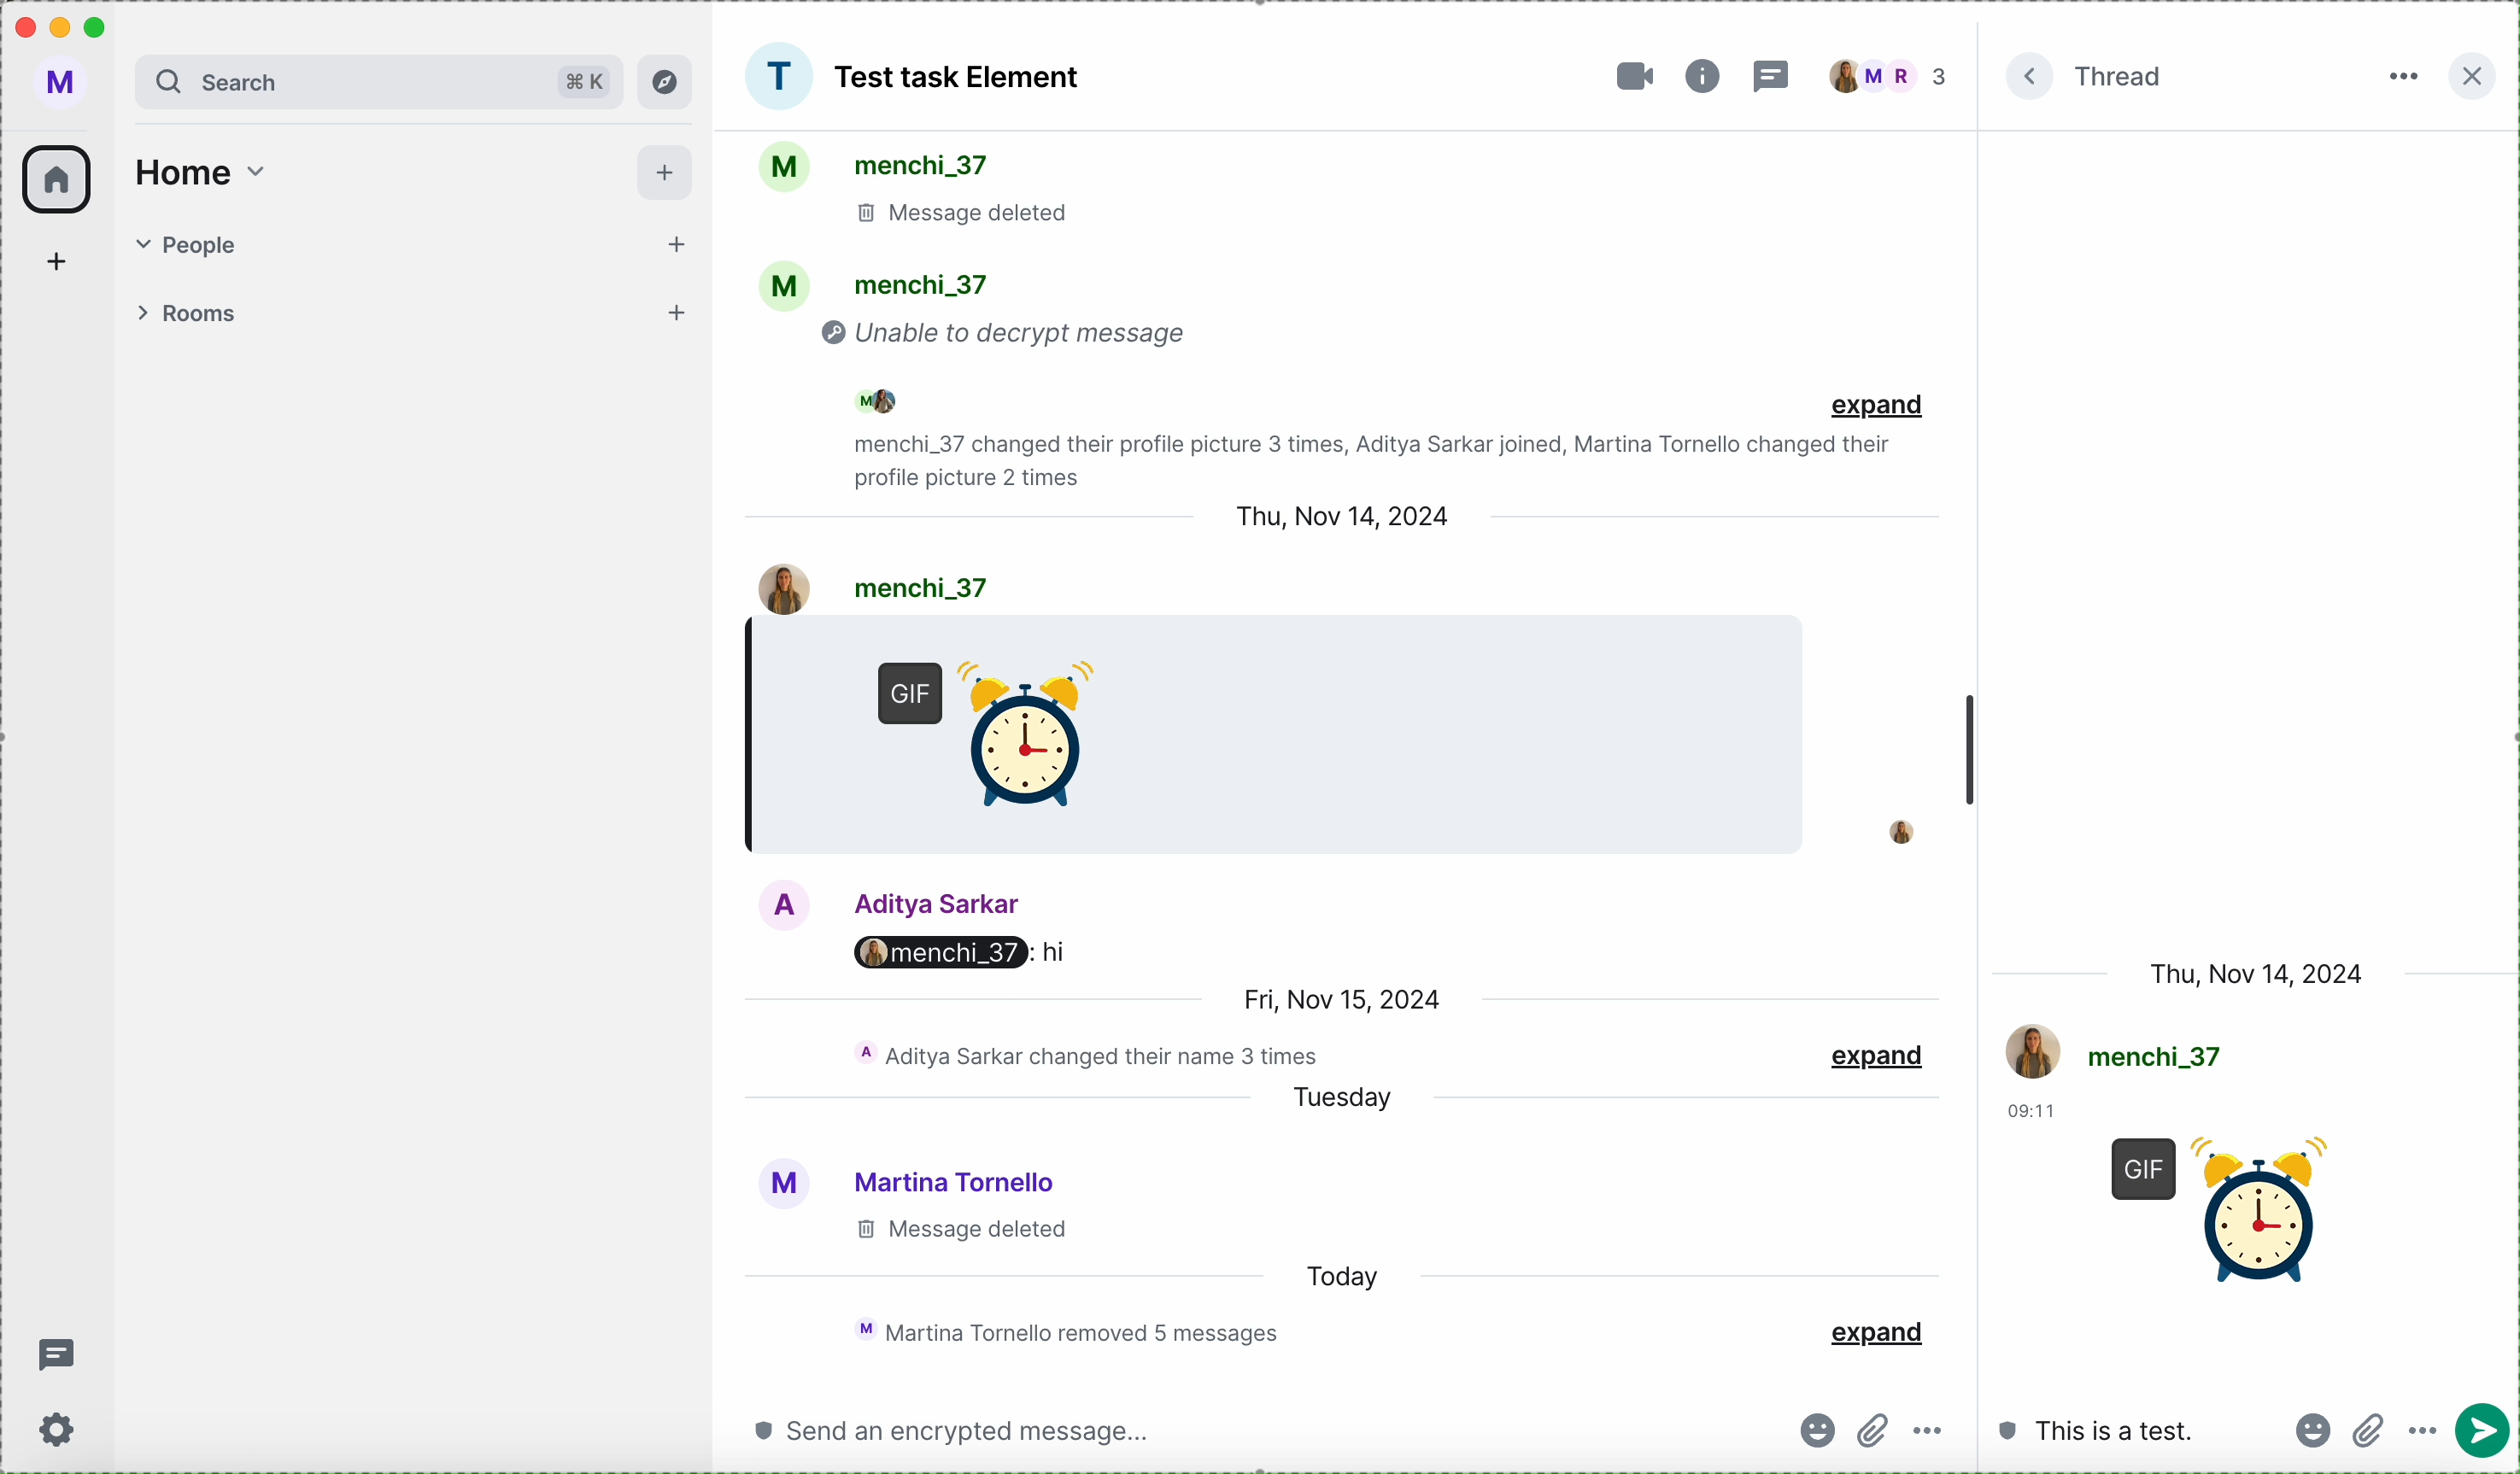 This screenshot has height=1474, width=2520. Describe the element at coordinates (778, 76) in the screenshot. I see `picture group` at that location.